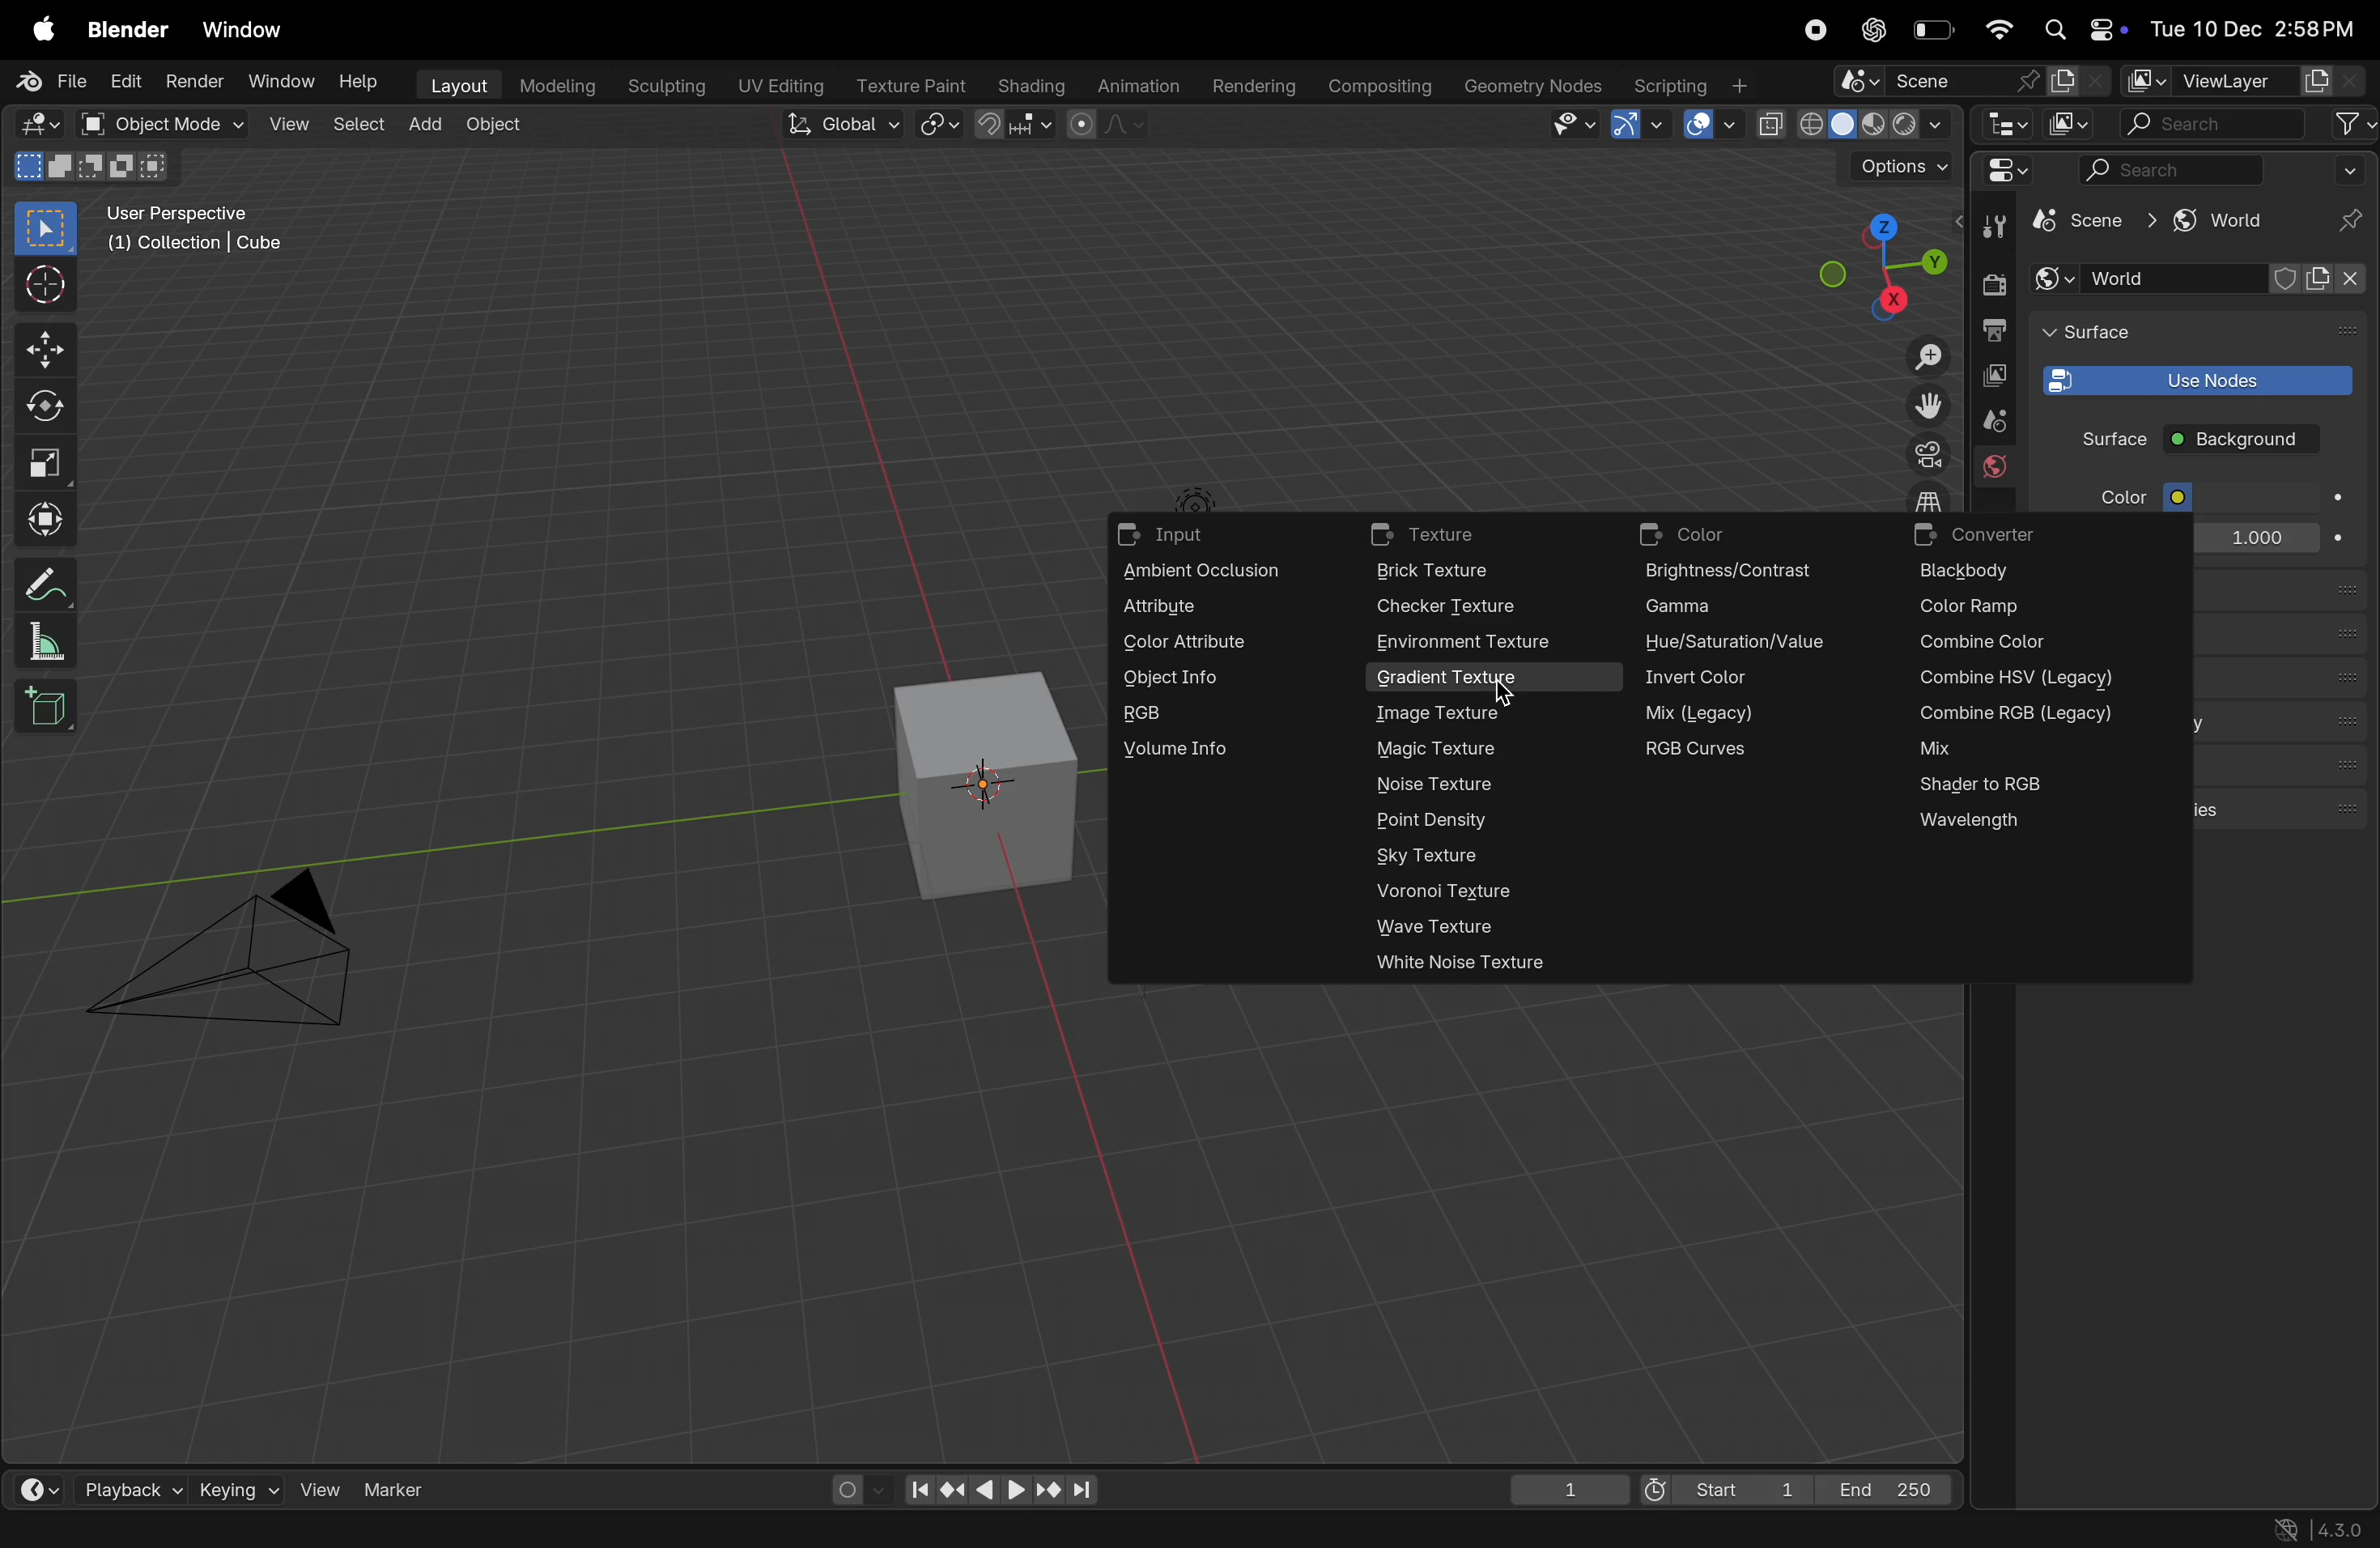 This screenshot has height=1548, width=2380. I want to click on auto keying, so click(851, 1488).